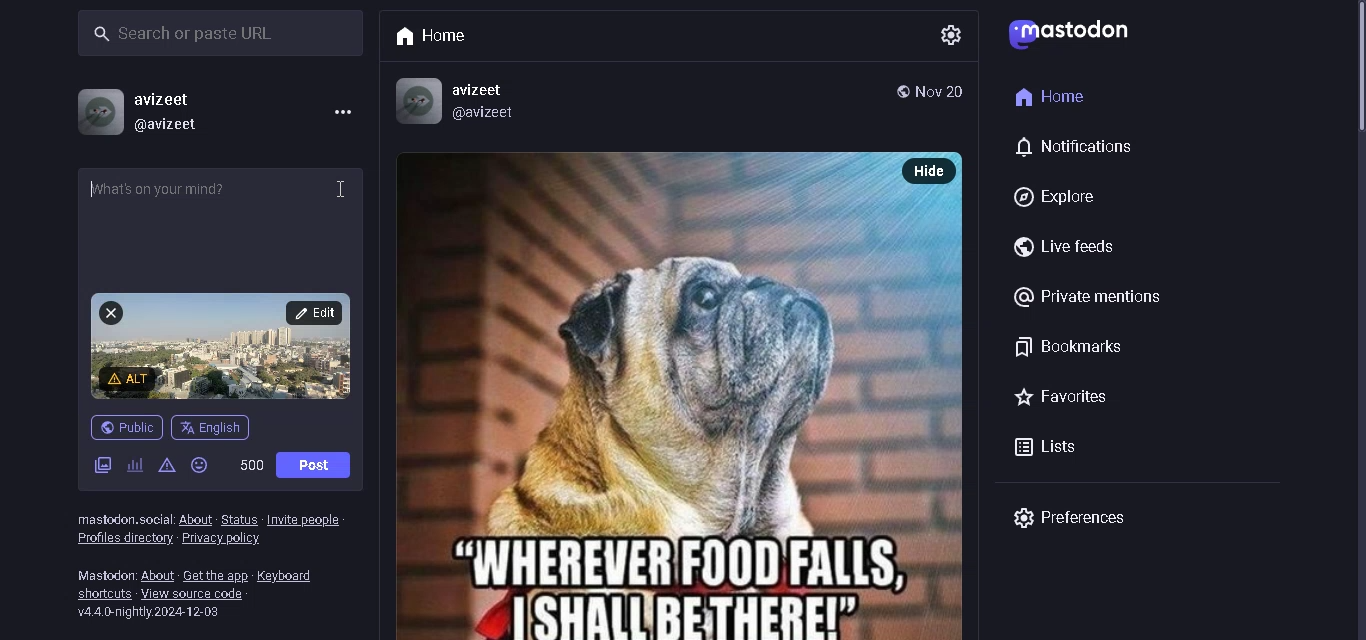  Describe the element at coordinates (1078, 148) in the screenshot. I see `notification` at that location.